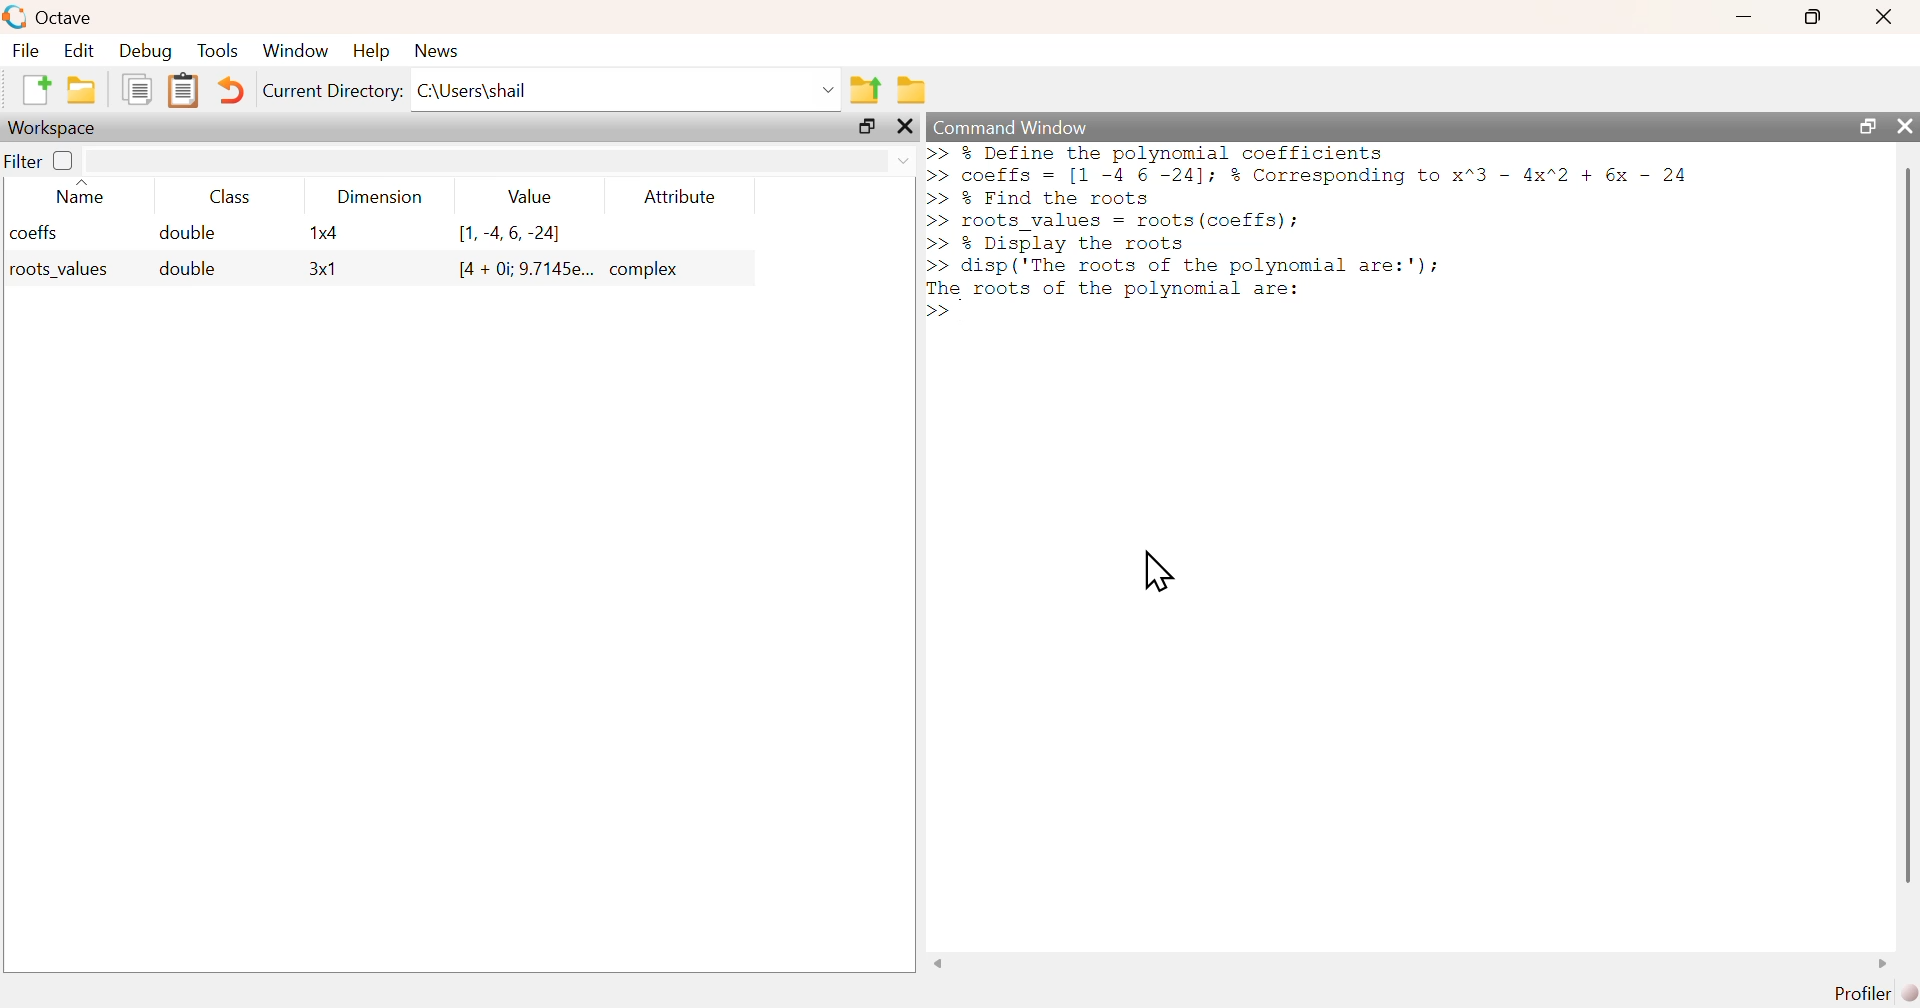 Image resolution: width=1920 pixels, height=1008 pixels. What do you see at coordinates (526, 196) in the screenshot?
I see `Value` at bounding box center [526, 196].